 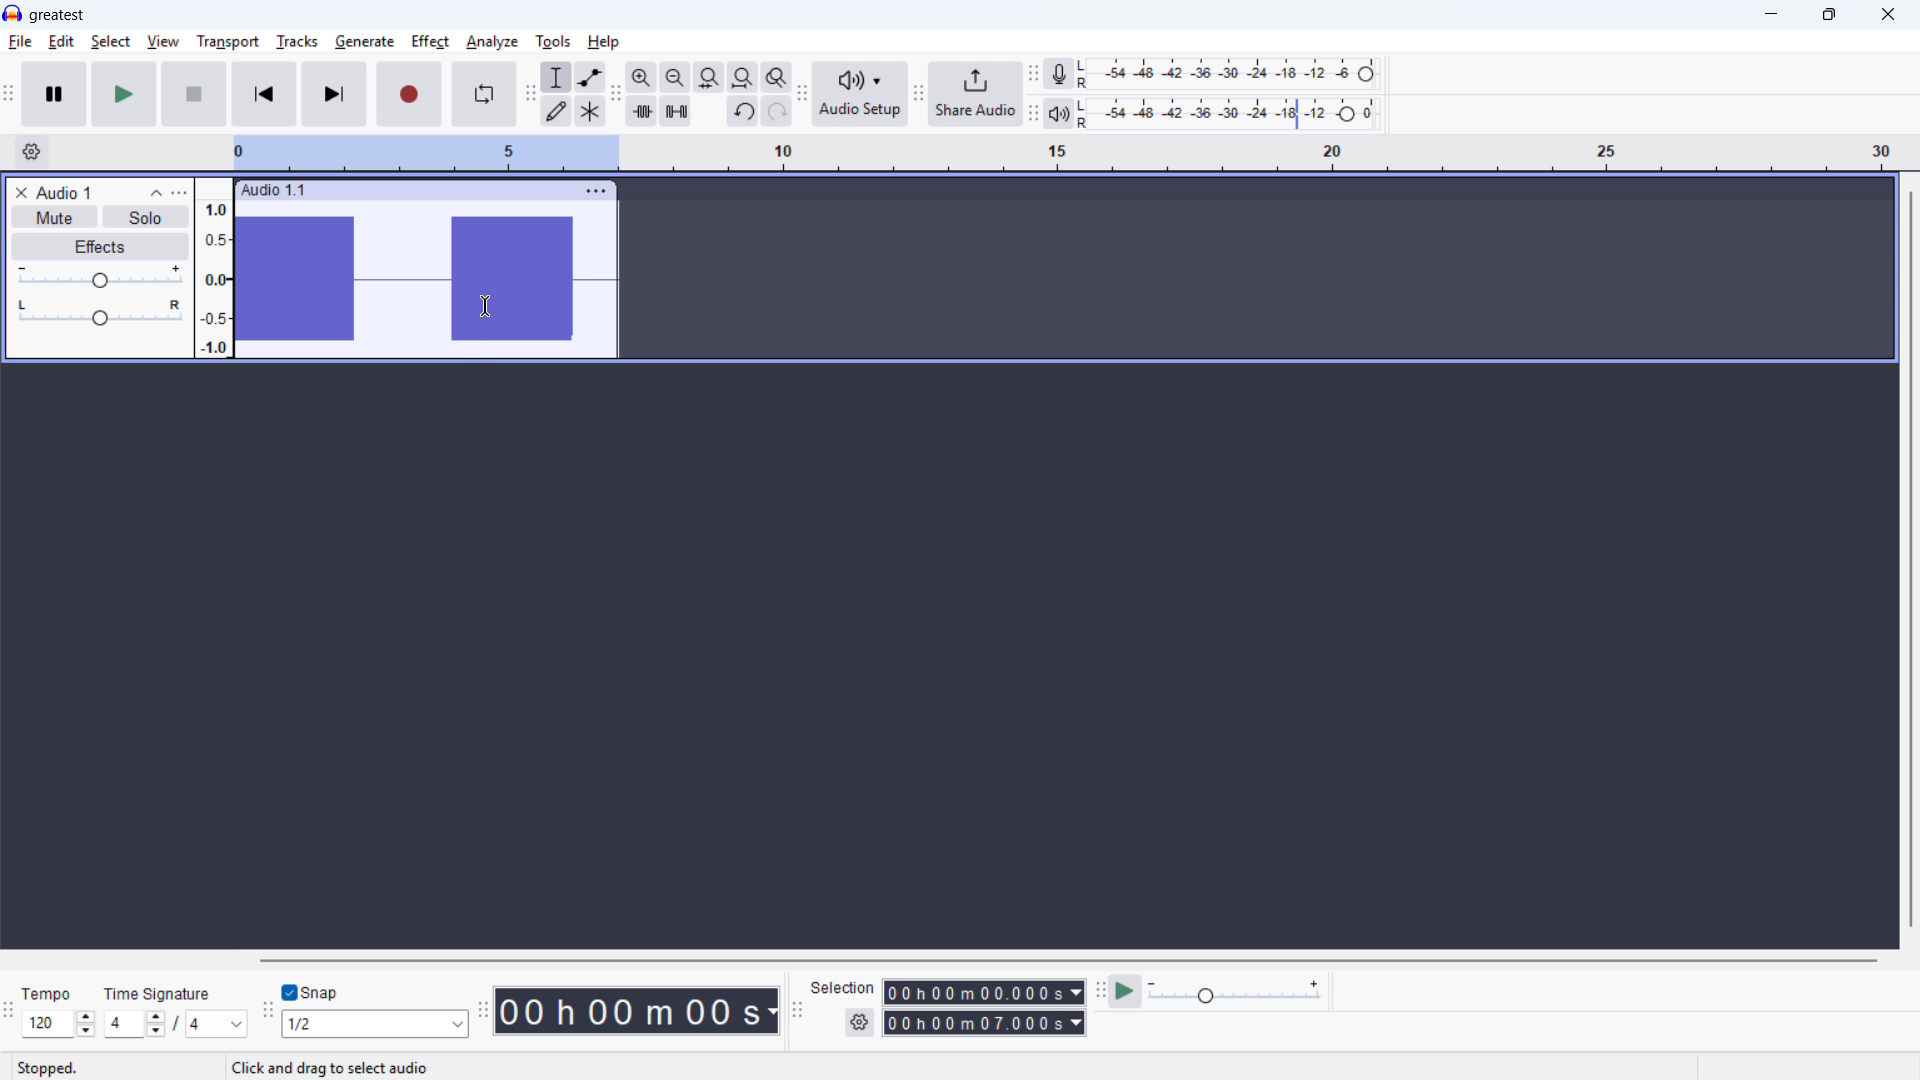 I want to click on edit, so click(x=61, y=42).